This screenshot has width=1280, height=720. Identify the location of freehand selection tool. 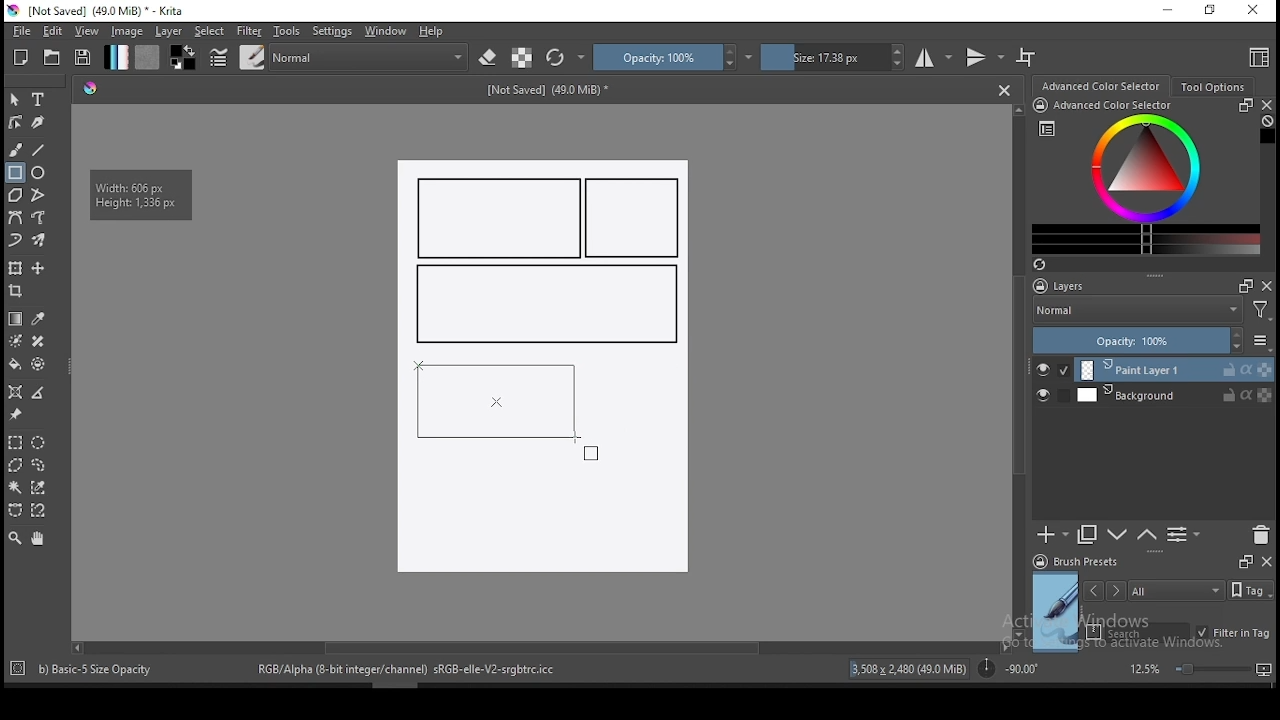
(39, 465).